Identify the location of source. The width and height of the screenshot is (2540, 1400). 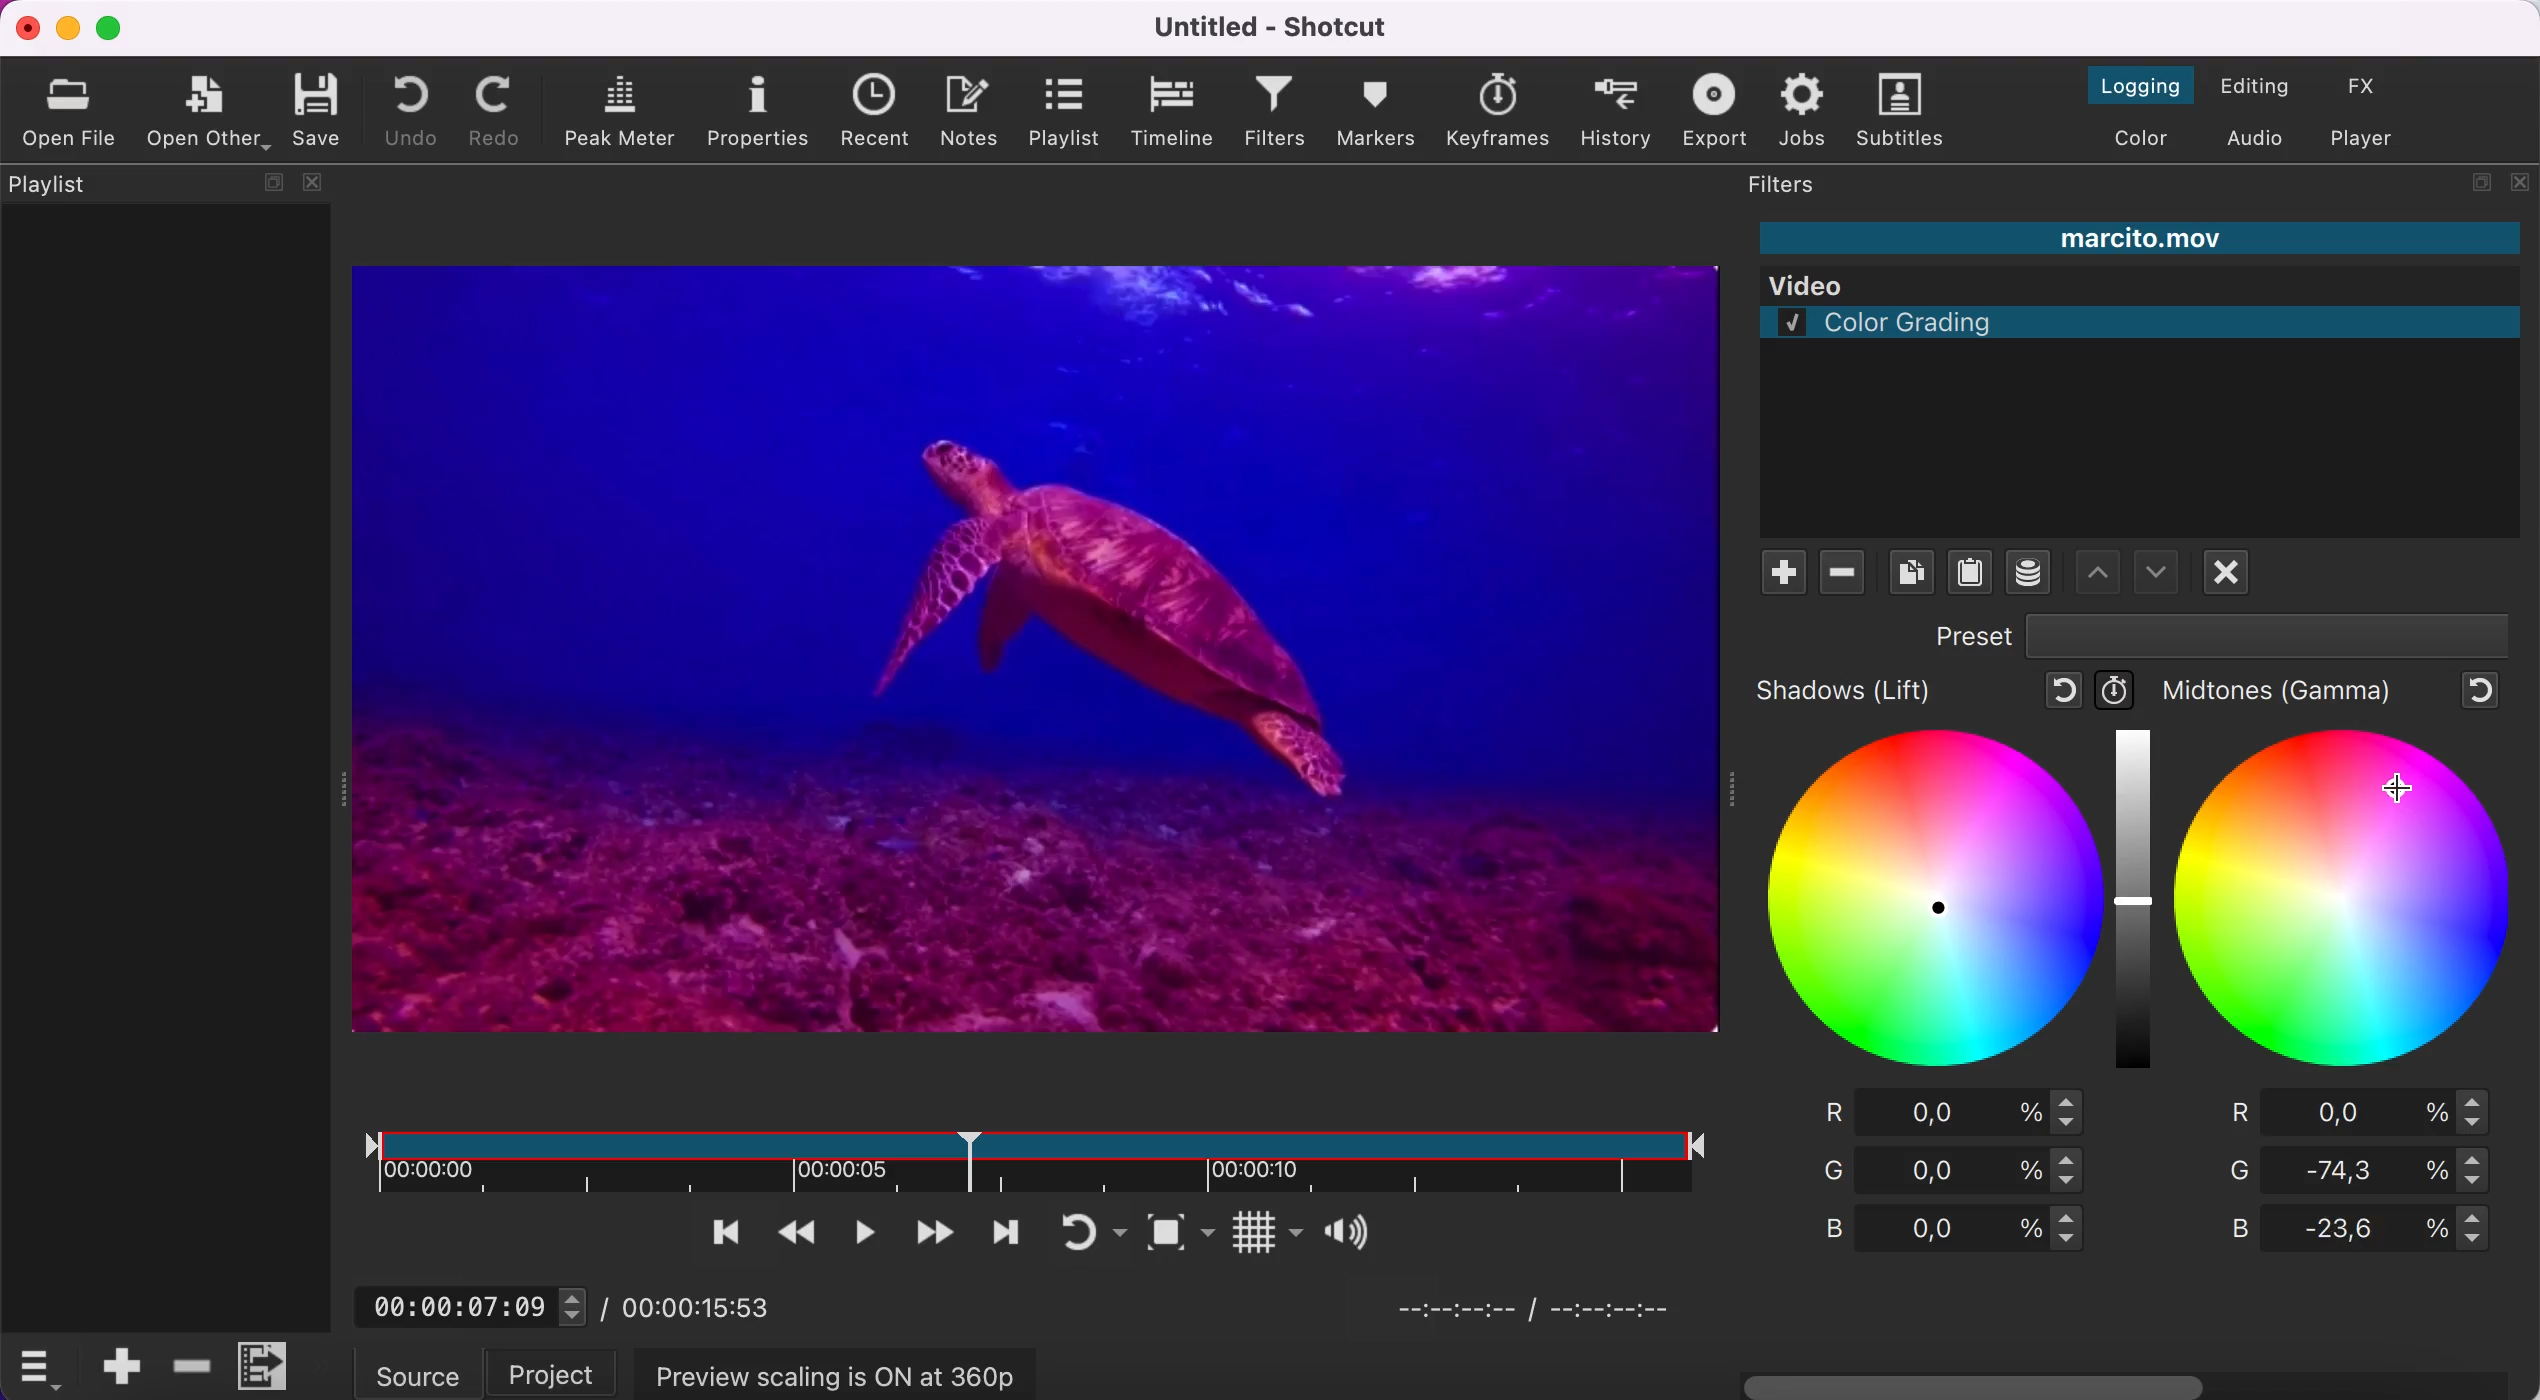
(419, 1372).